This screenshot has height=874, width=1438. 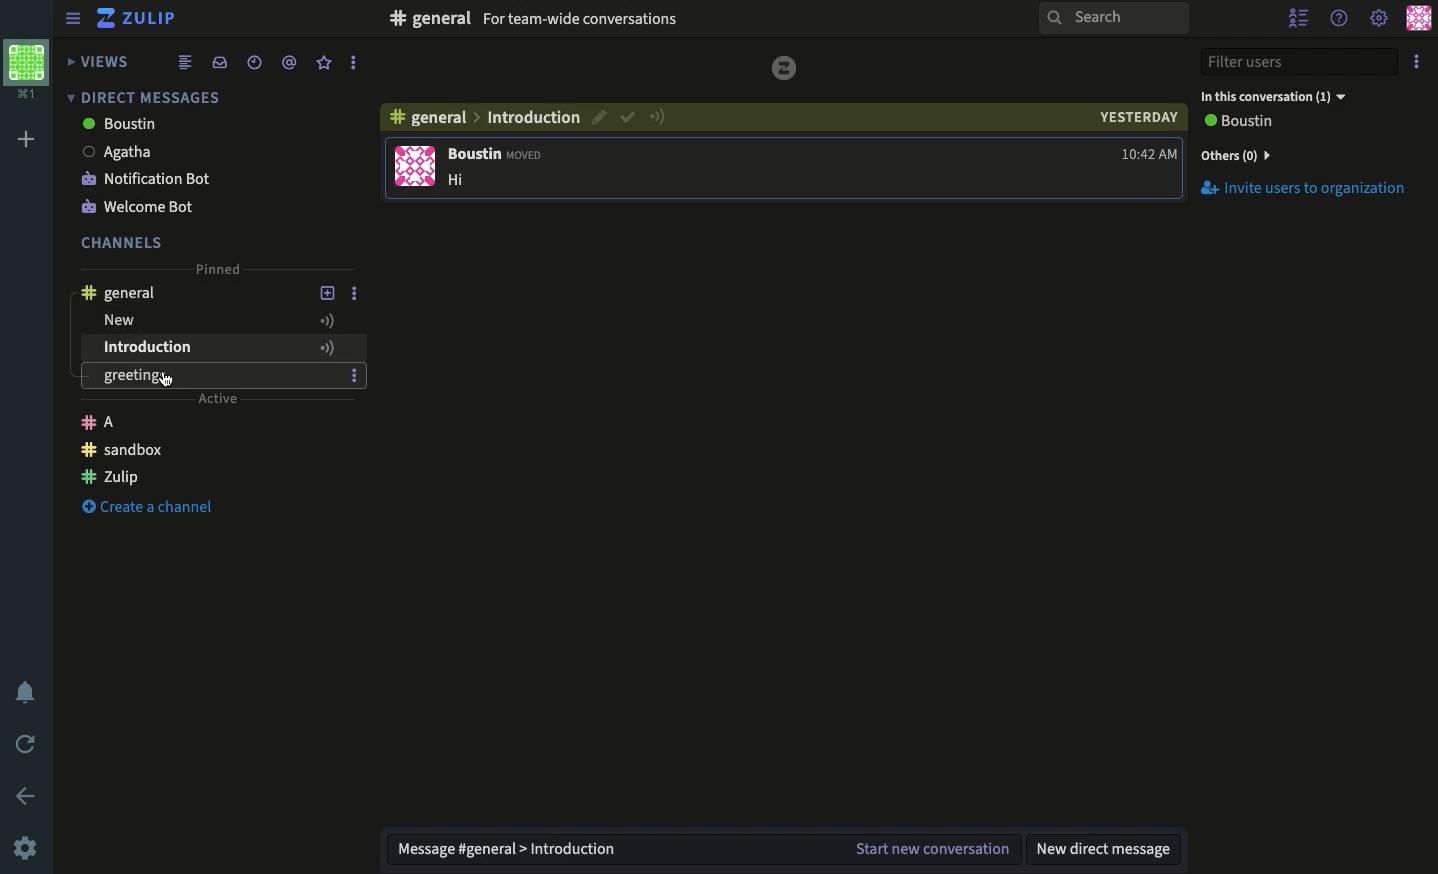 I want to click on Search, so click(x=1112, y=19).